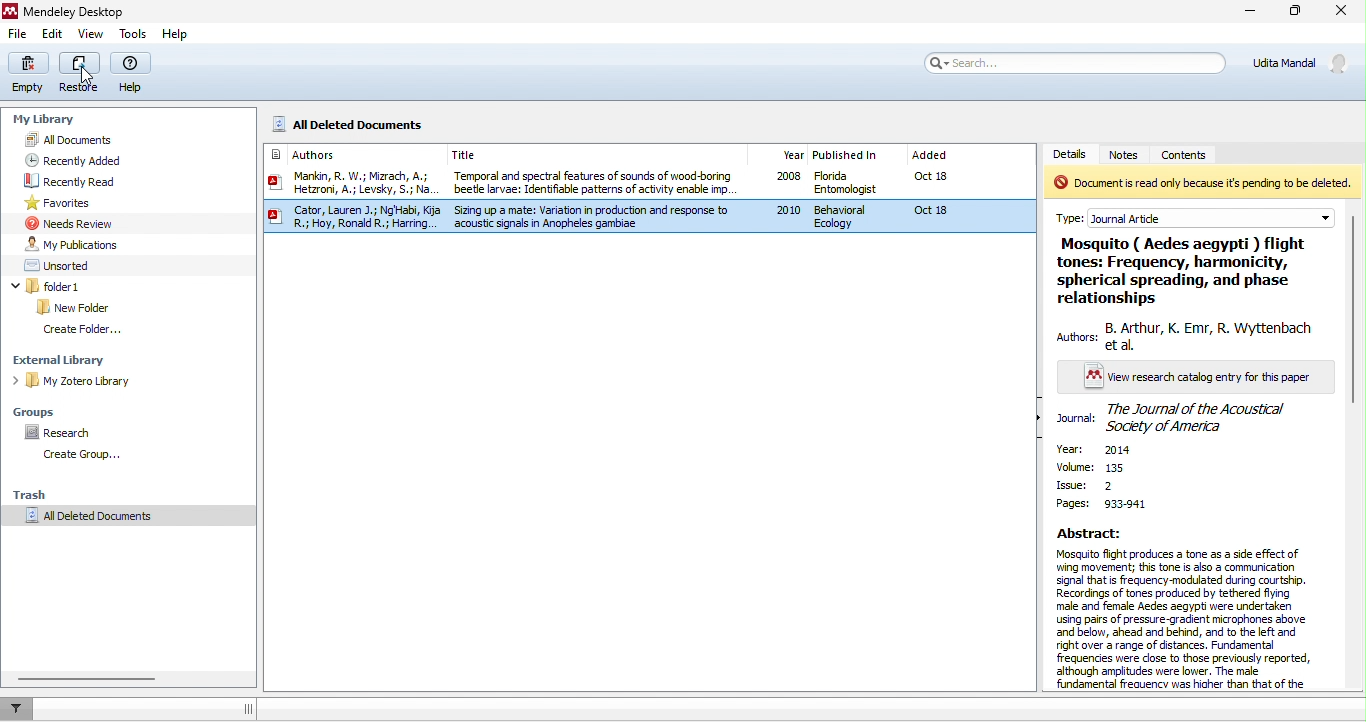 This screenshot has height=722, width=1366. What do you see at coordinates (42, 491) in the screenshot?
I see `trash` at bounding box center [42, 491].